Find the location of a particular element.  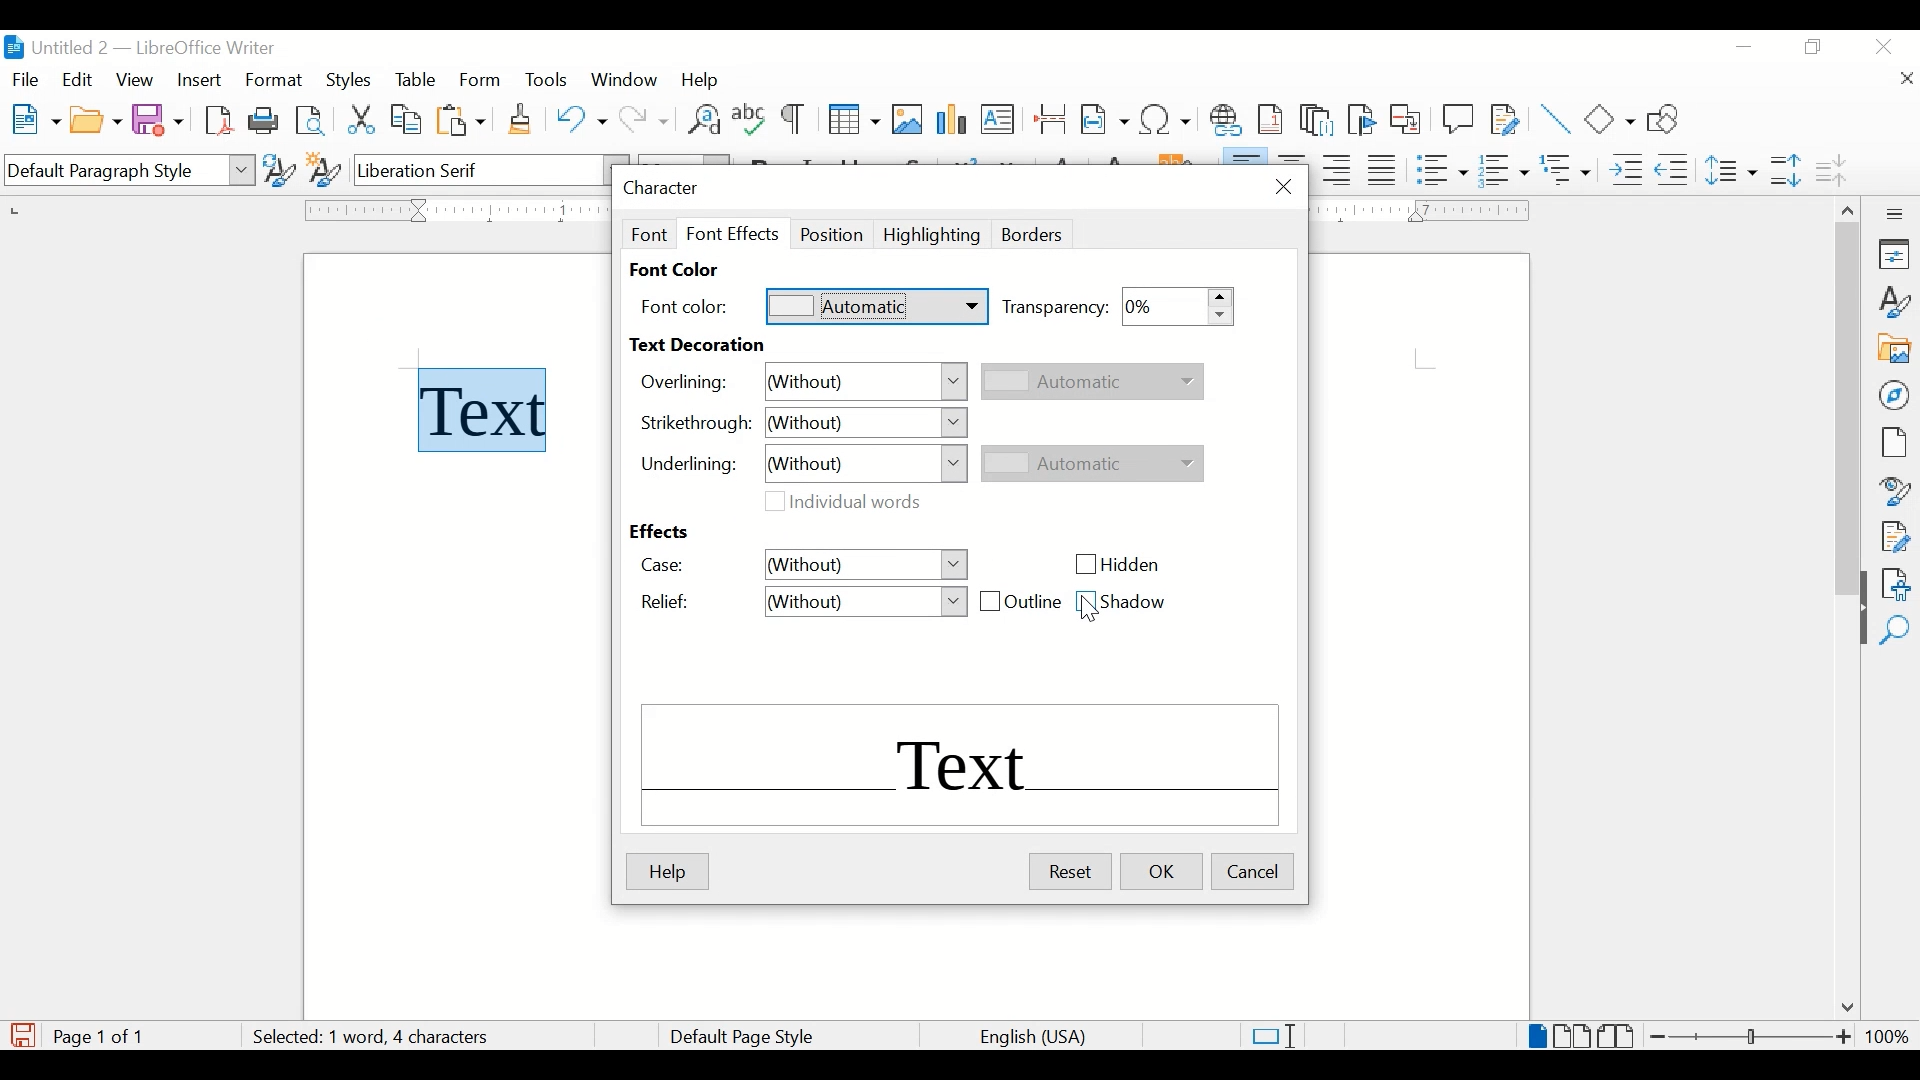

window is located at coordinates (626, 80).